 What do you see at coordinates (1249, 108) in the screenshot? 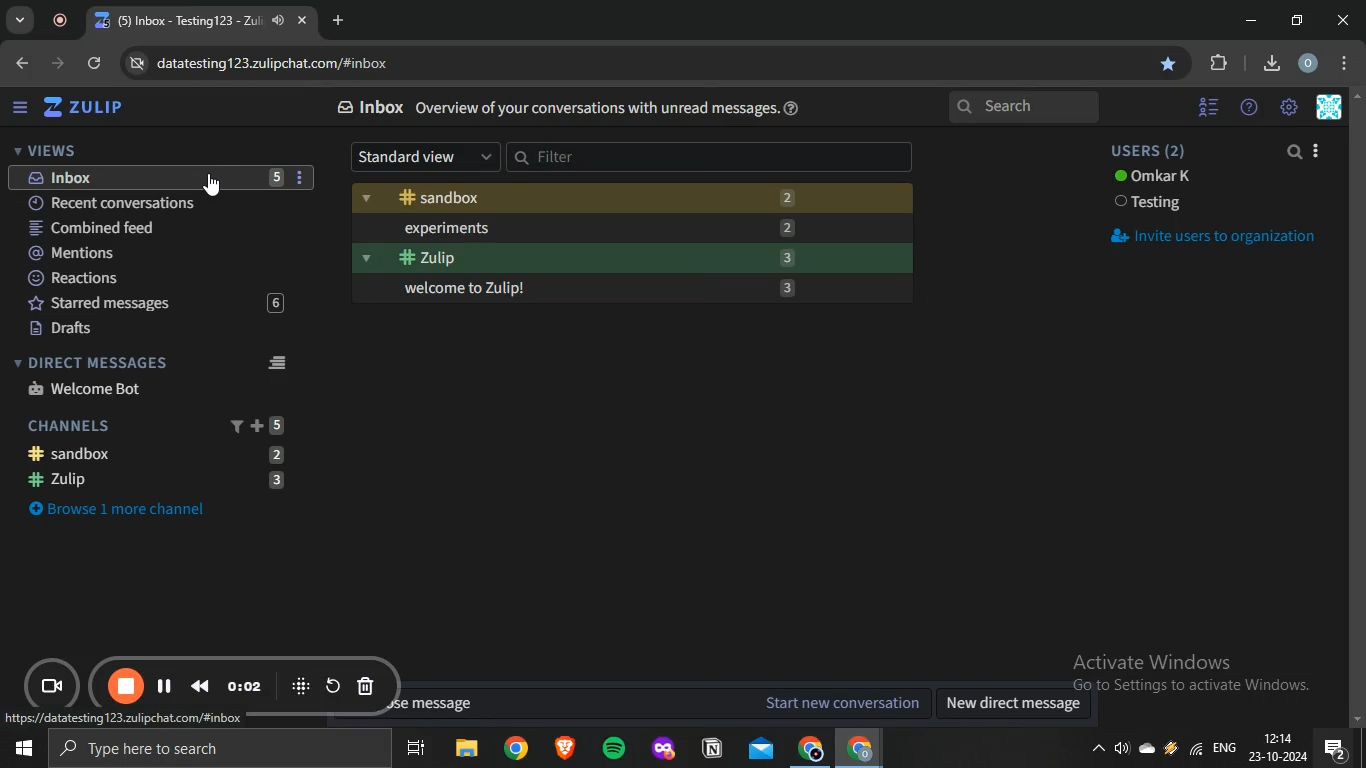
I see `help menu` at bounding box center [1249, 108].